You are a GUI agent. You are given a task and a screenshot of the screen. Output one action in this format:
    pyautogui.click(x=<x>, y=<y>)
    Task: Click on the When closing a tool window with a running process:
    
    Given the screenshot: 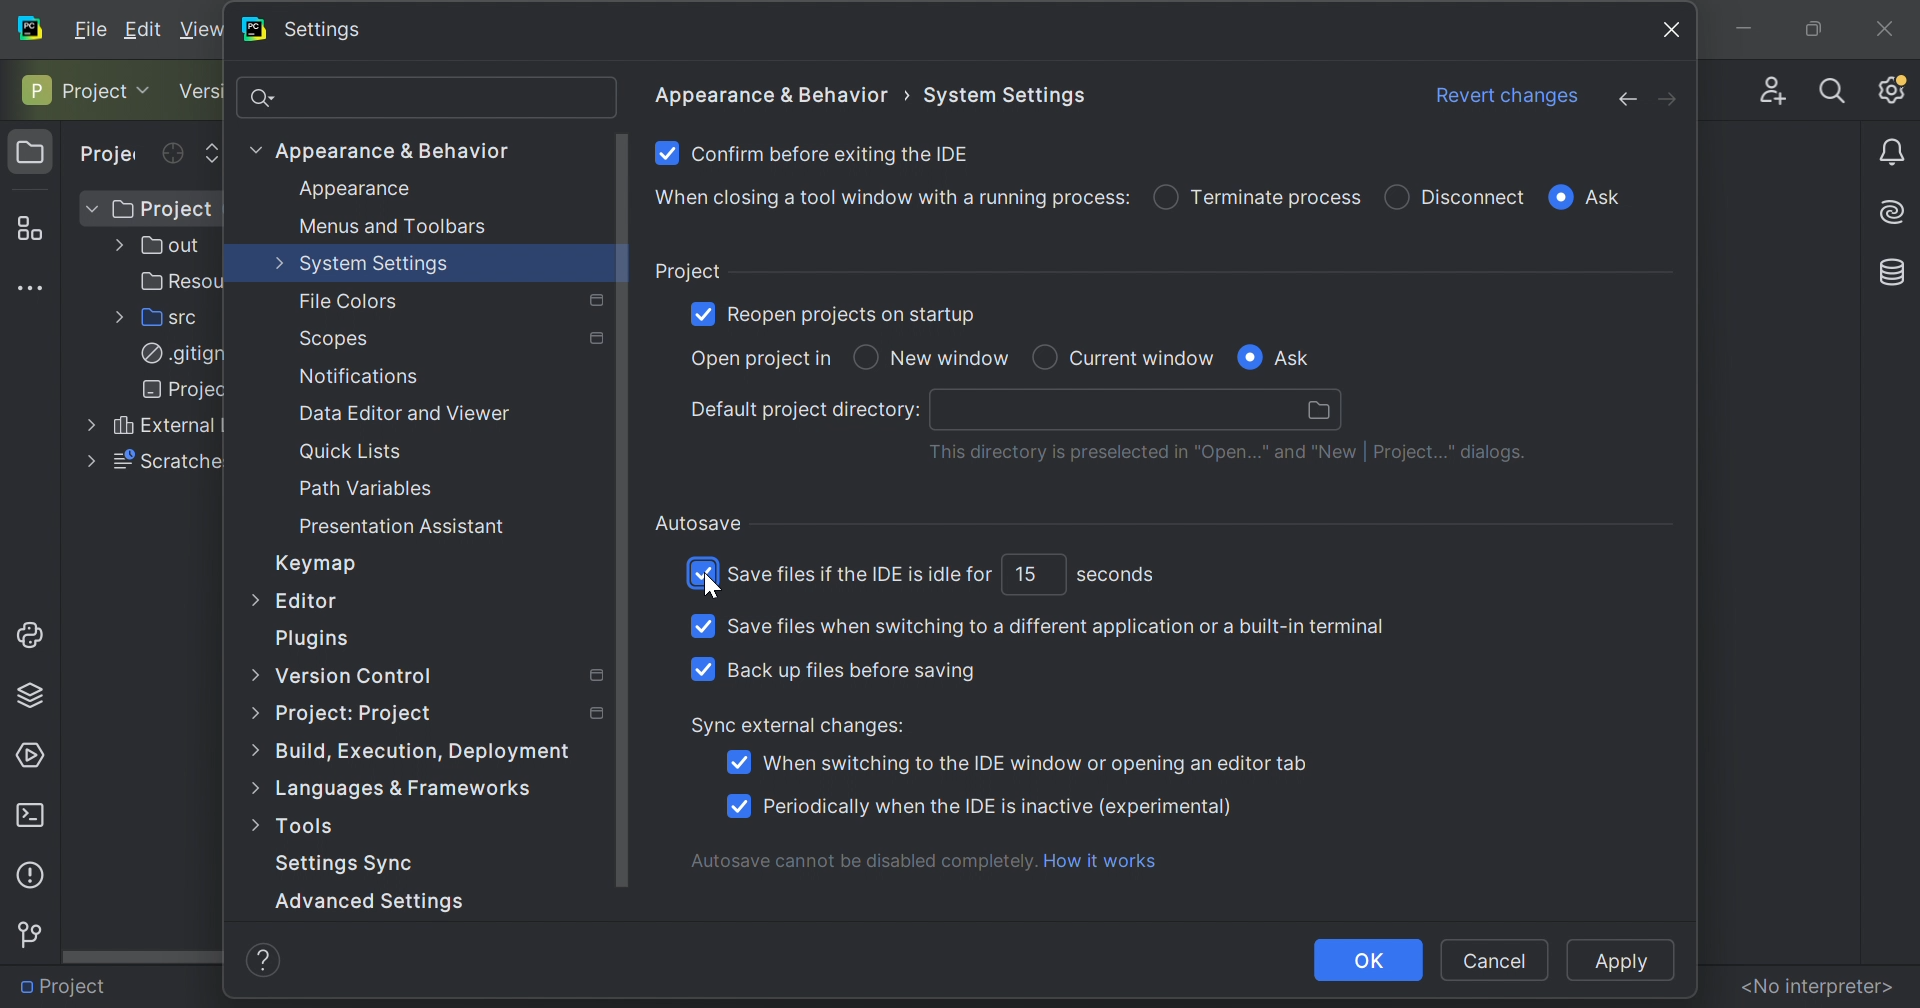 What is the action you would take?
    pyautogui.click(x=889, y=198)
    